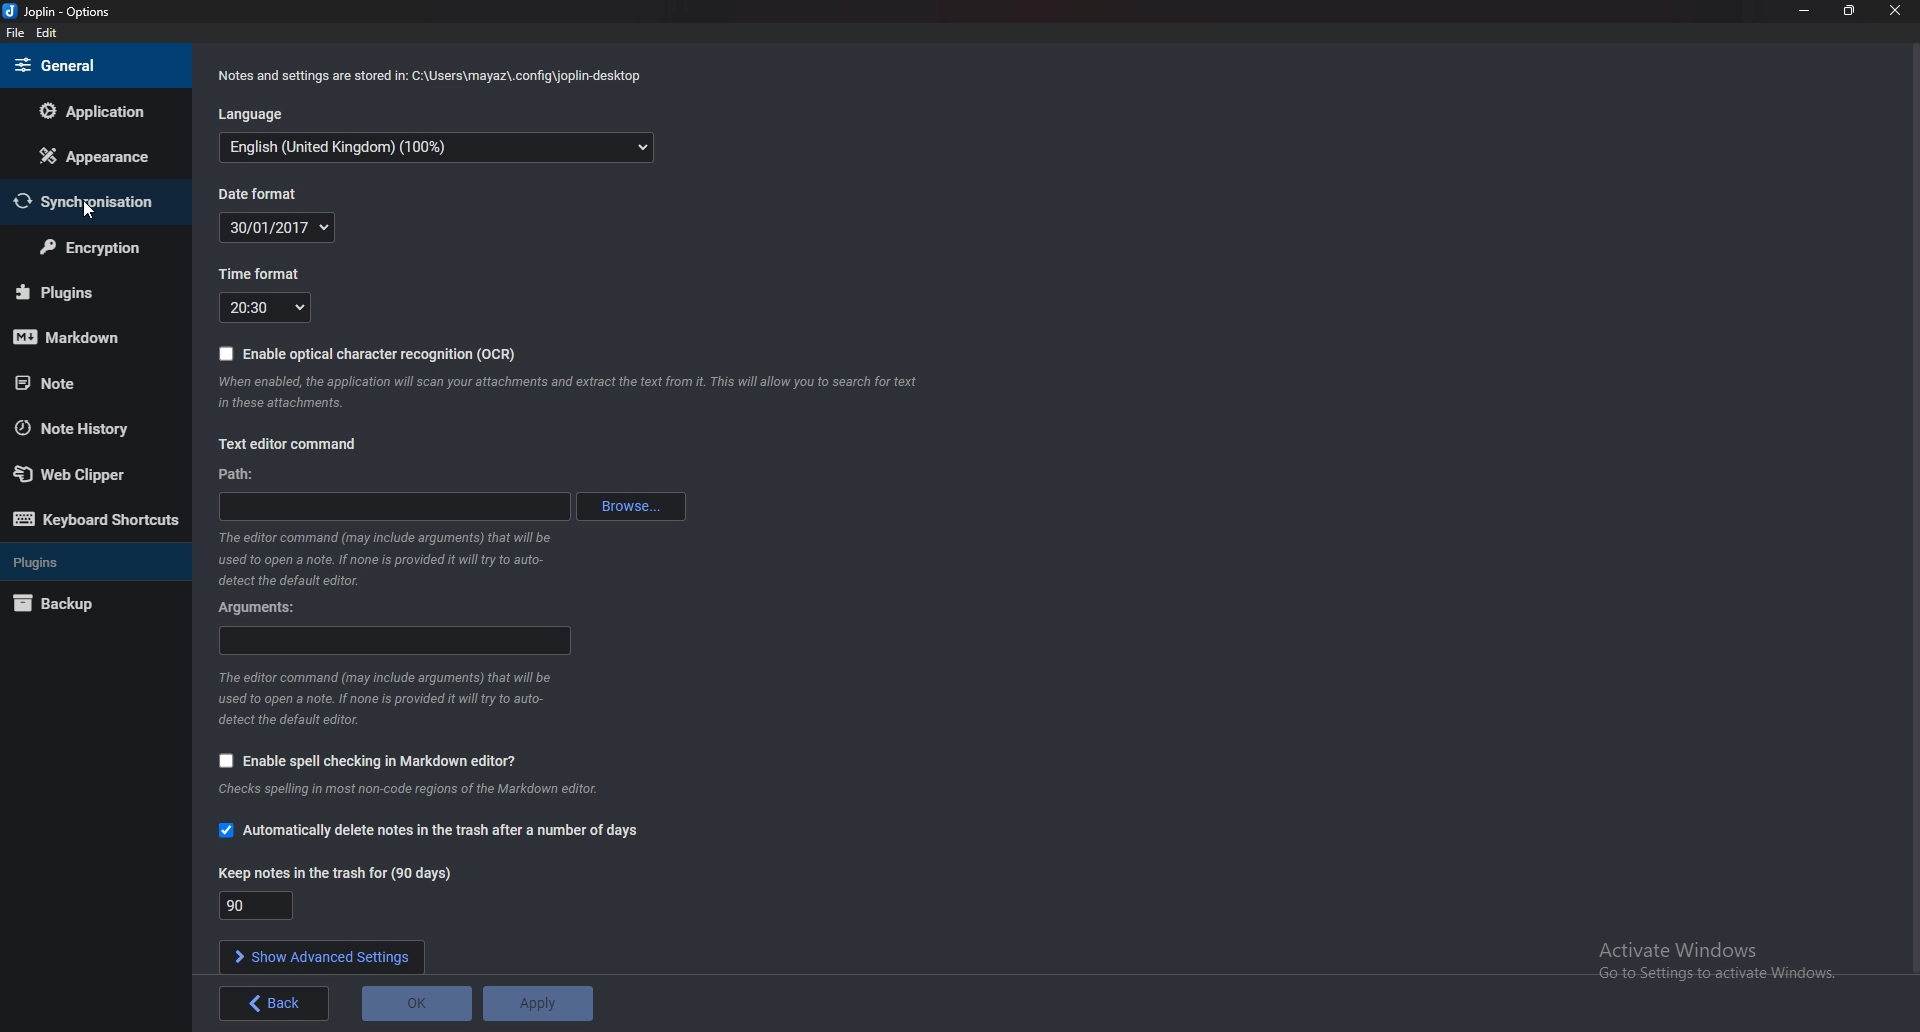 The width and height of the screenshot is (1920, 1032). Describe the element at coordinates (1804, 11) in the screenshot. I see `Minimize` at that location.